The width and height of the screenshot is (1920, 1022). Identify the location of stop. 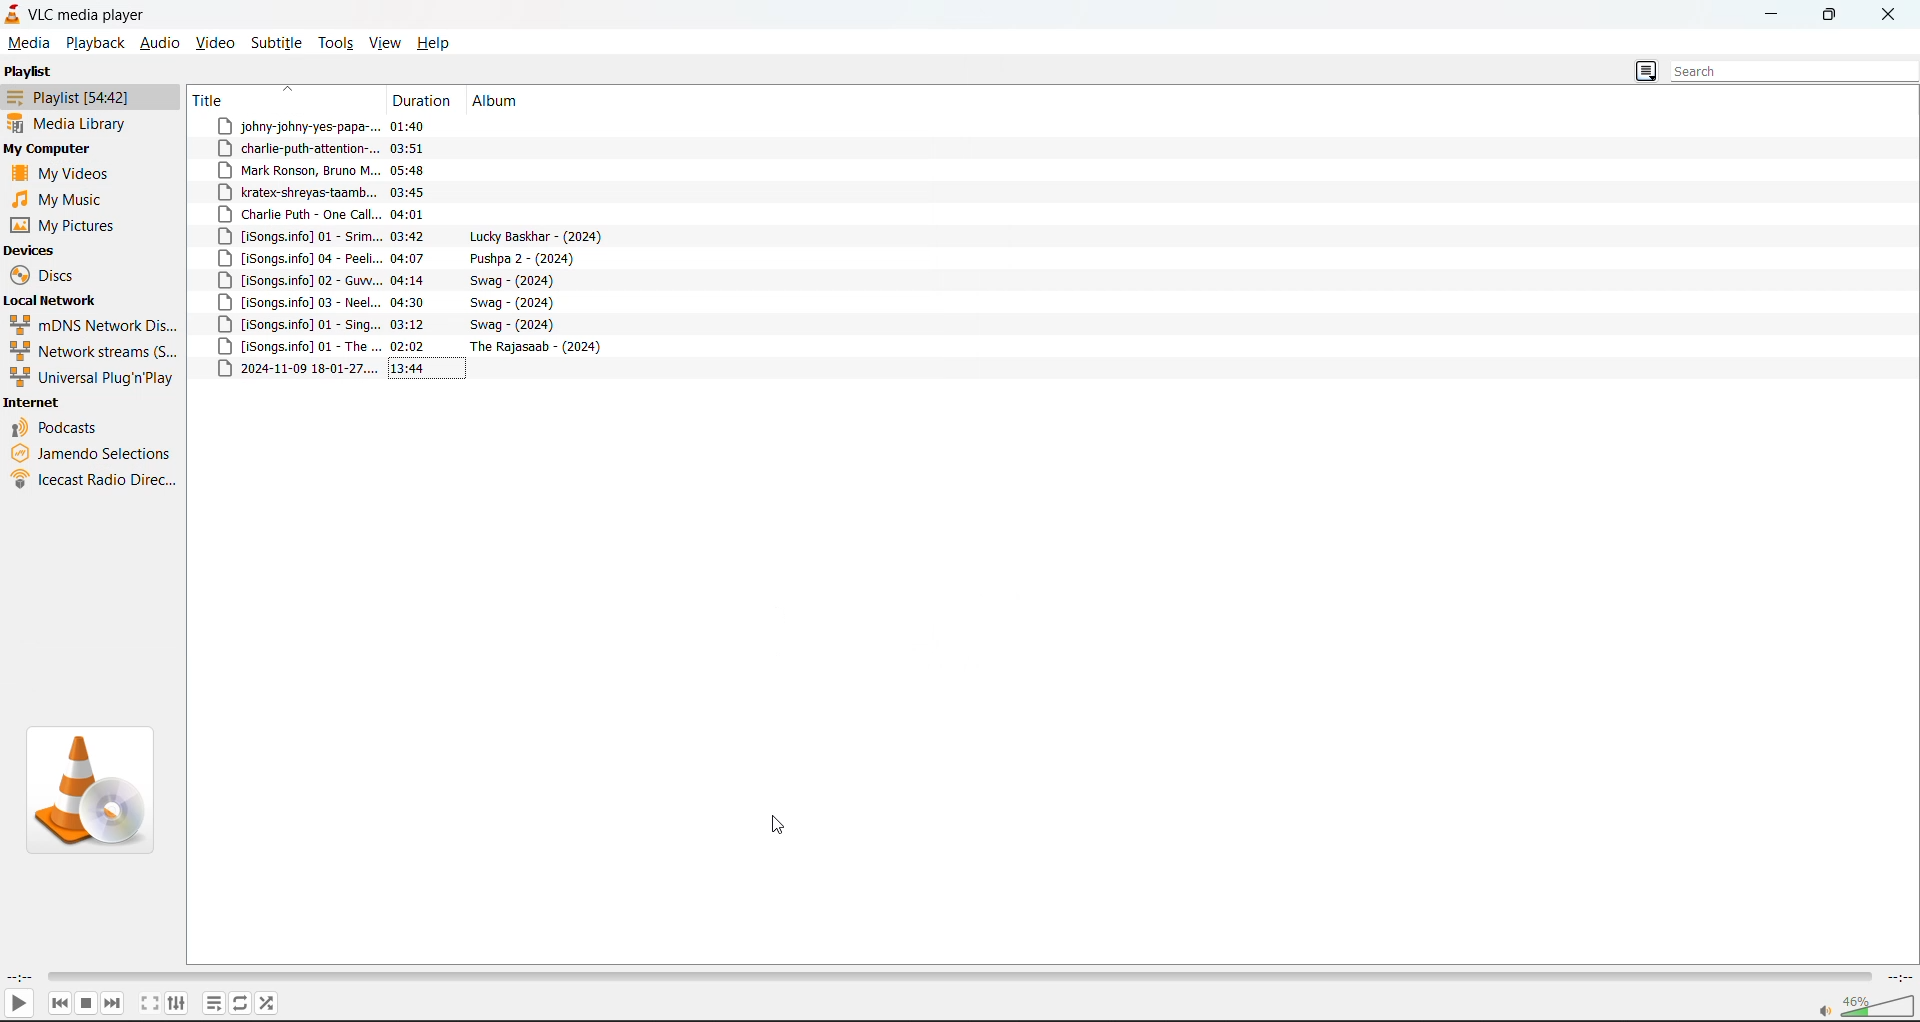
(88, 1002).